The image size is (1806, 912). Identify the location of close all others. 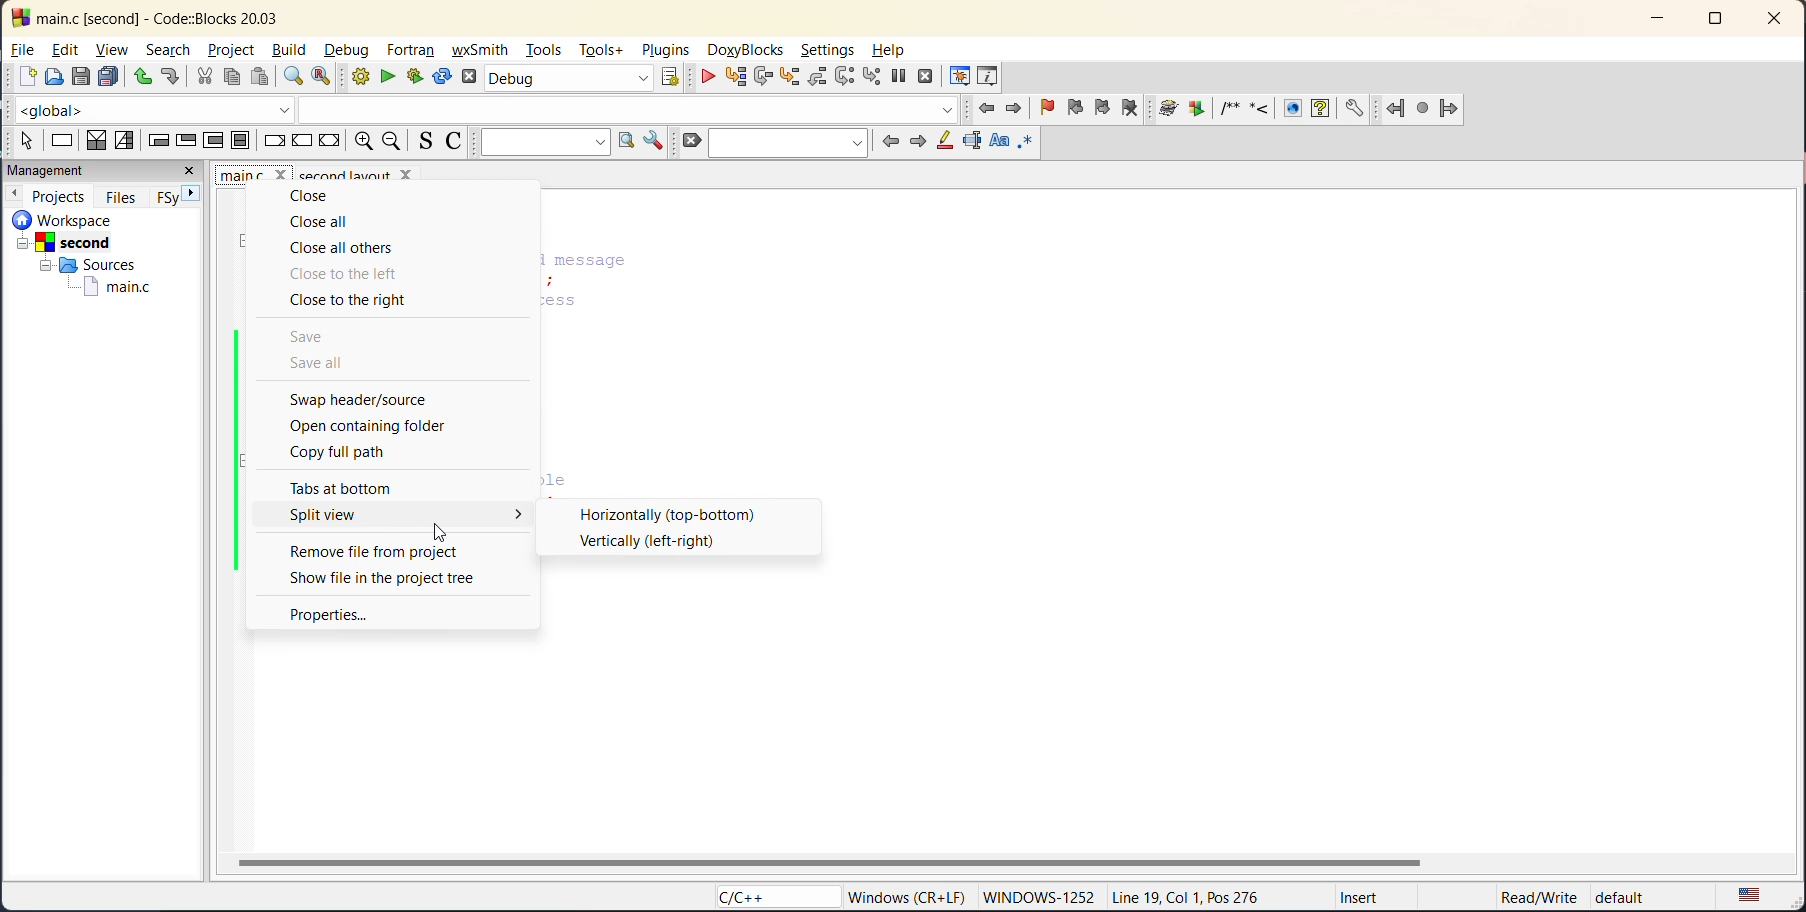
(344, 249).